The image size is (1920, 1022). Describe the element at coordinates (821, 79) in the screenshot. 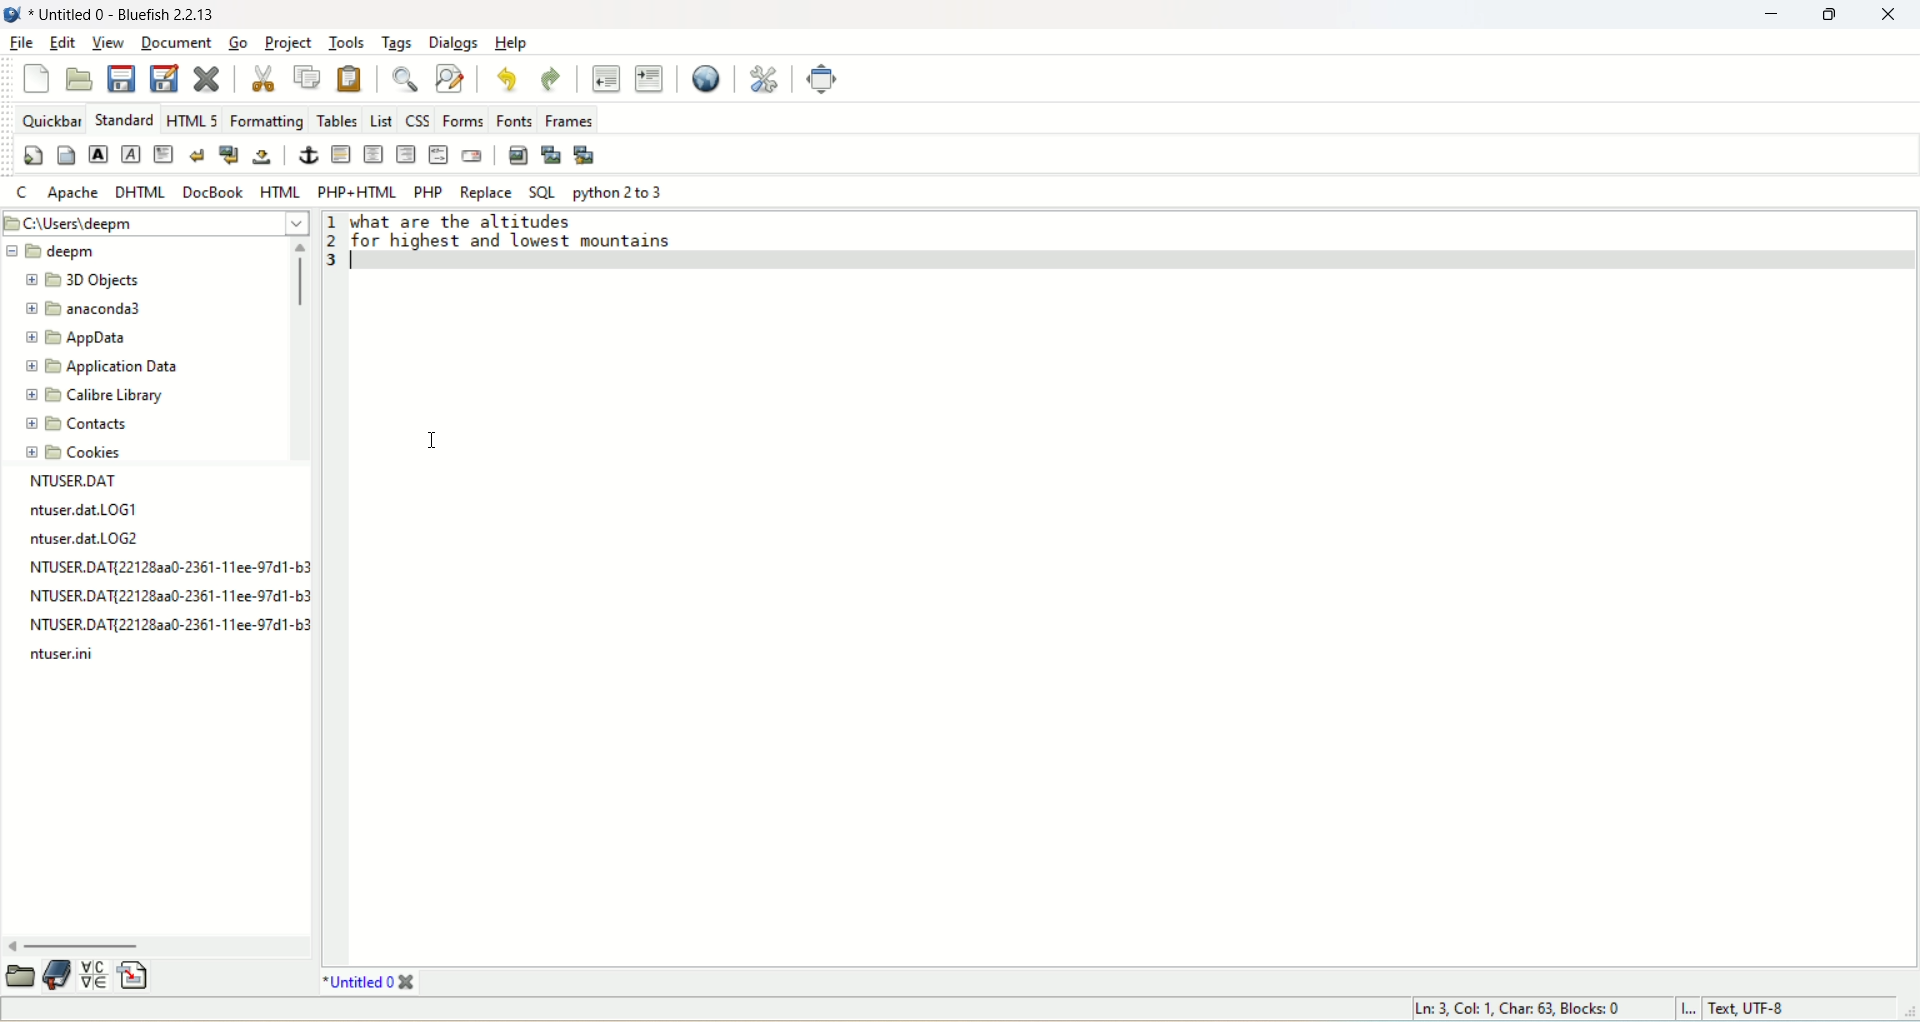

I see `full screen` at that location.